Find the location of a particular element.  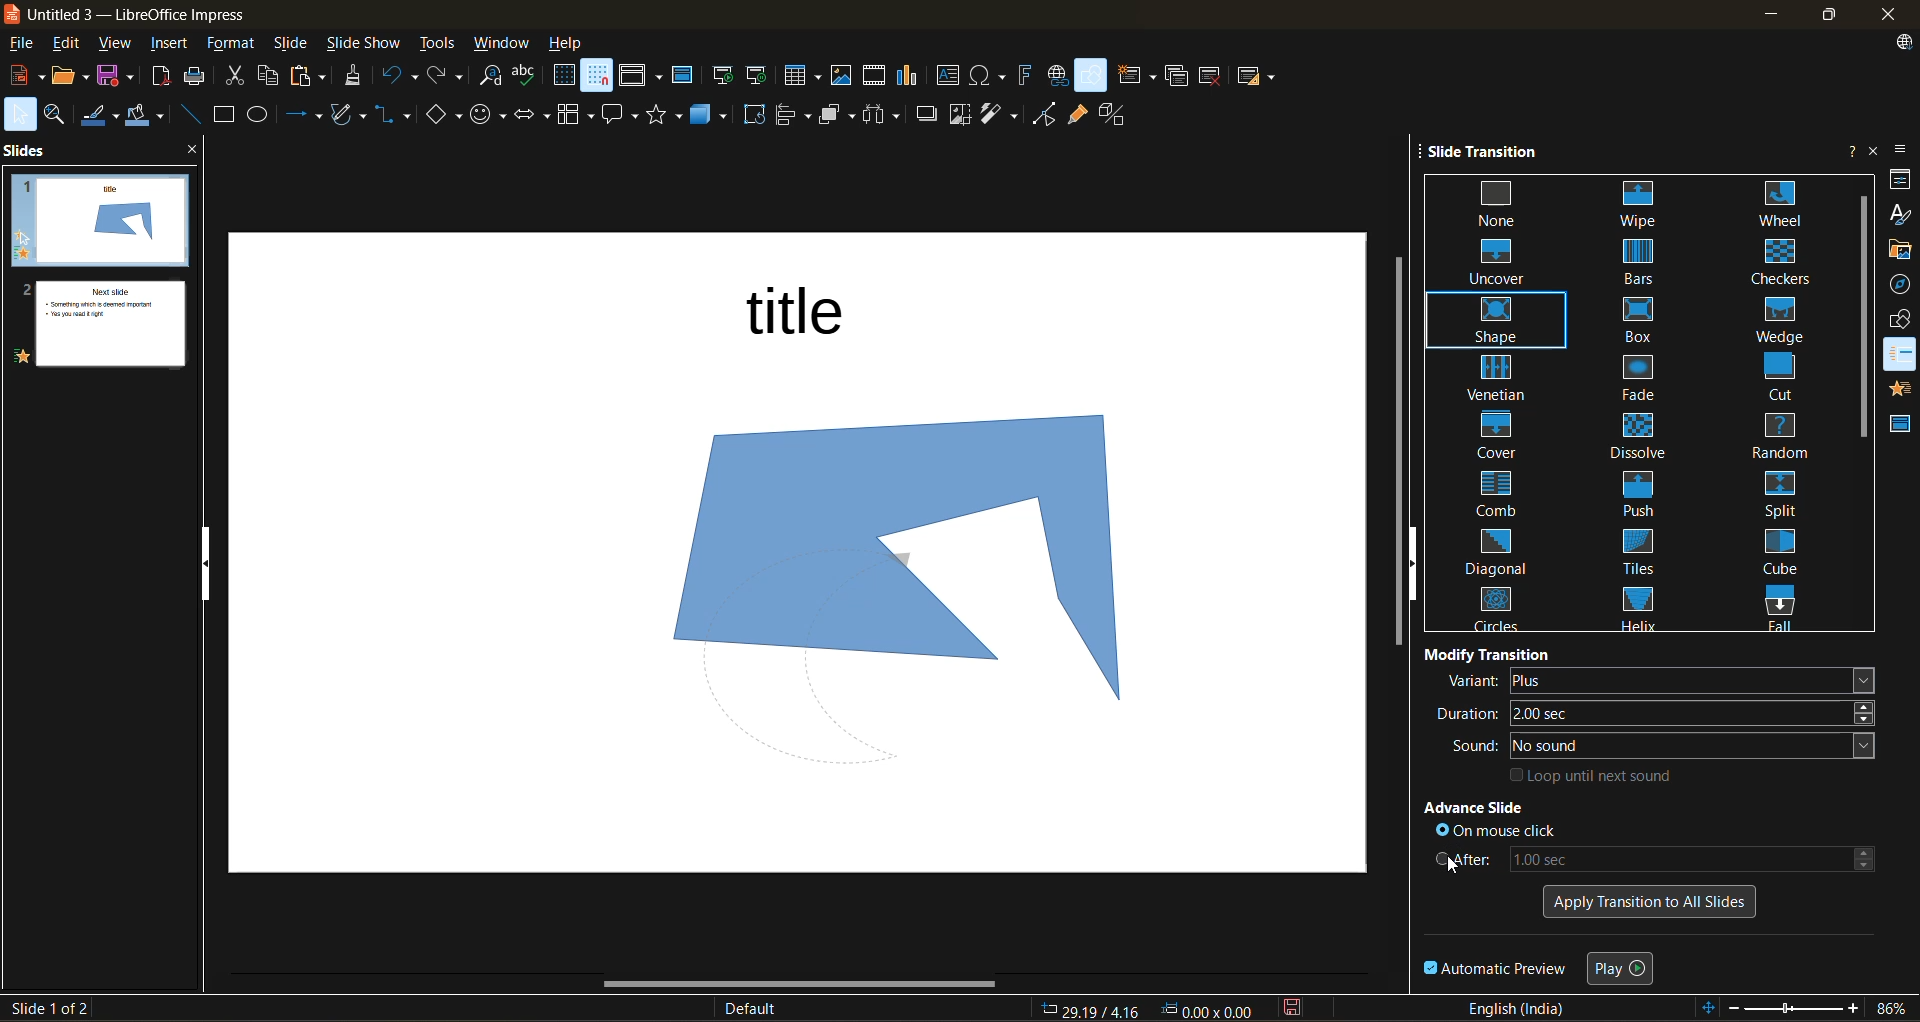

help is located at coordinates (577, 42).